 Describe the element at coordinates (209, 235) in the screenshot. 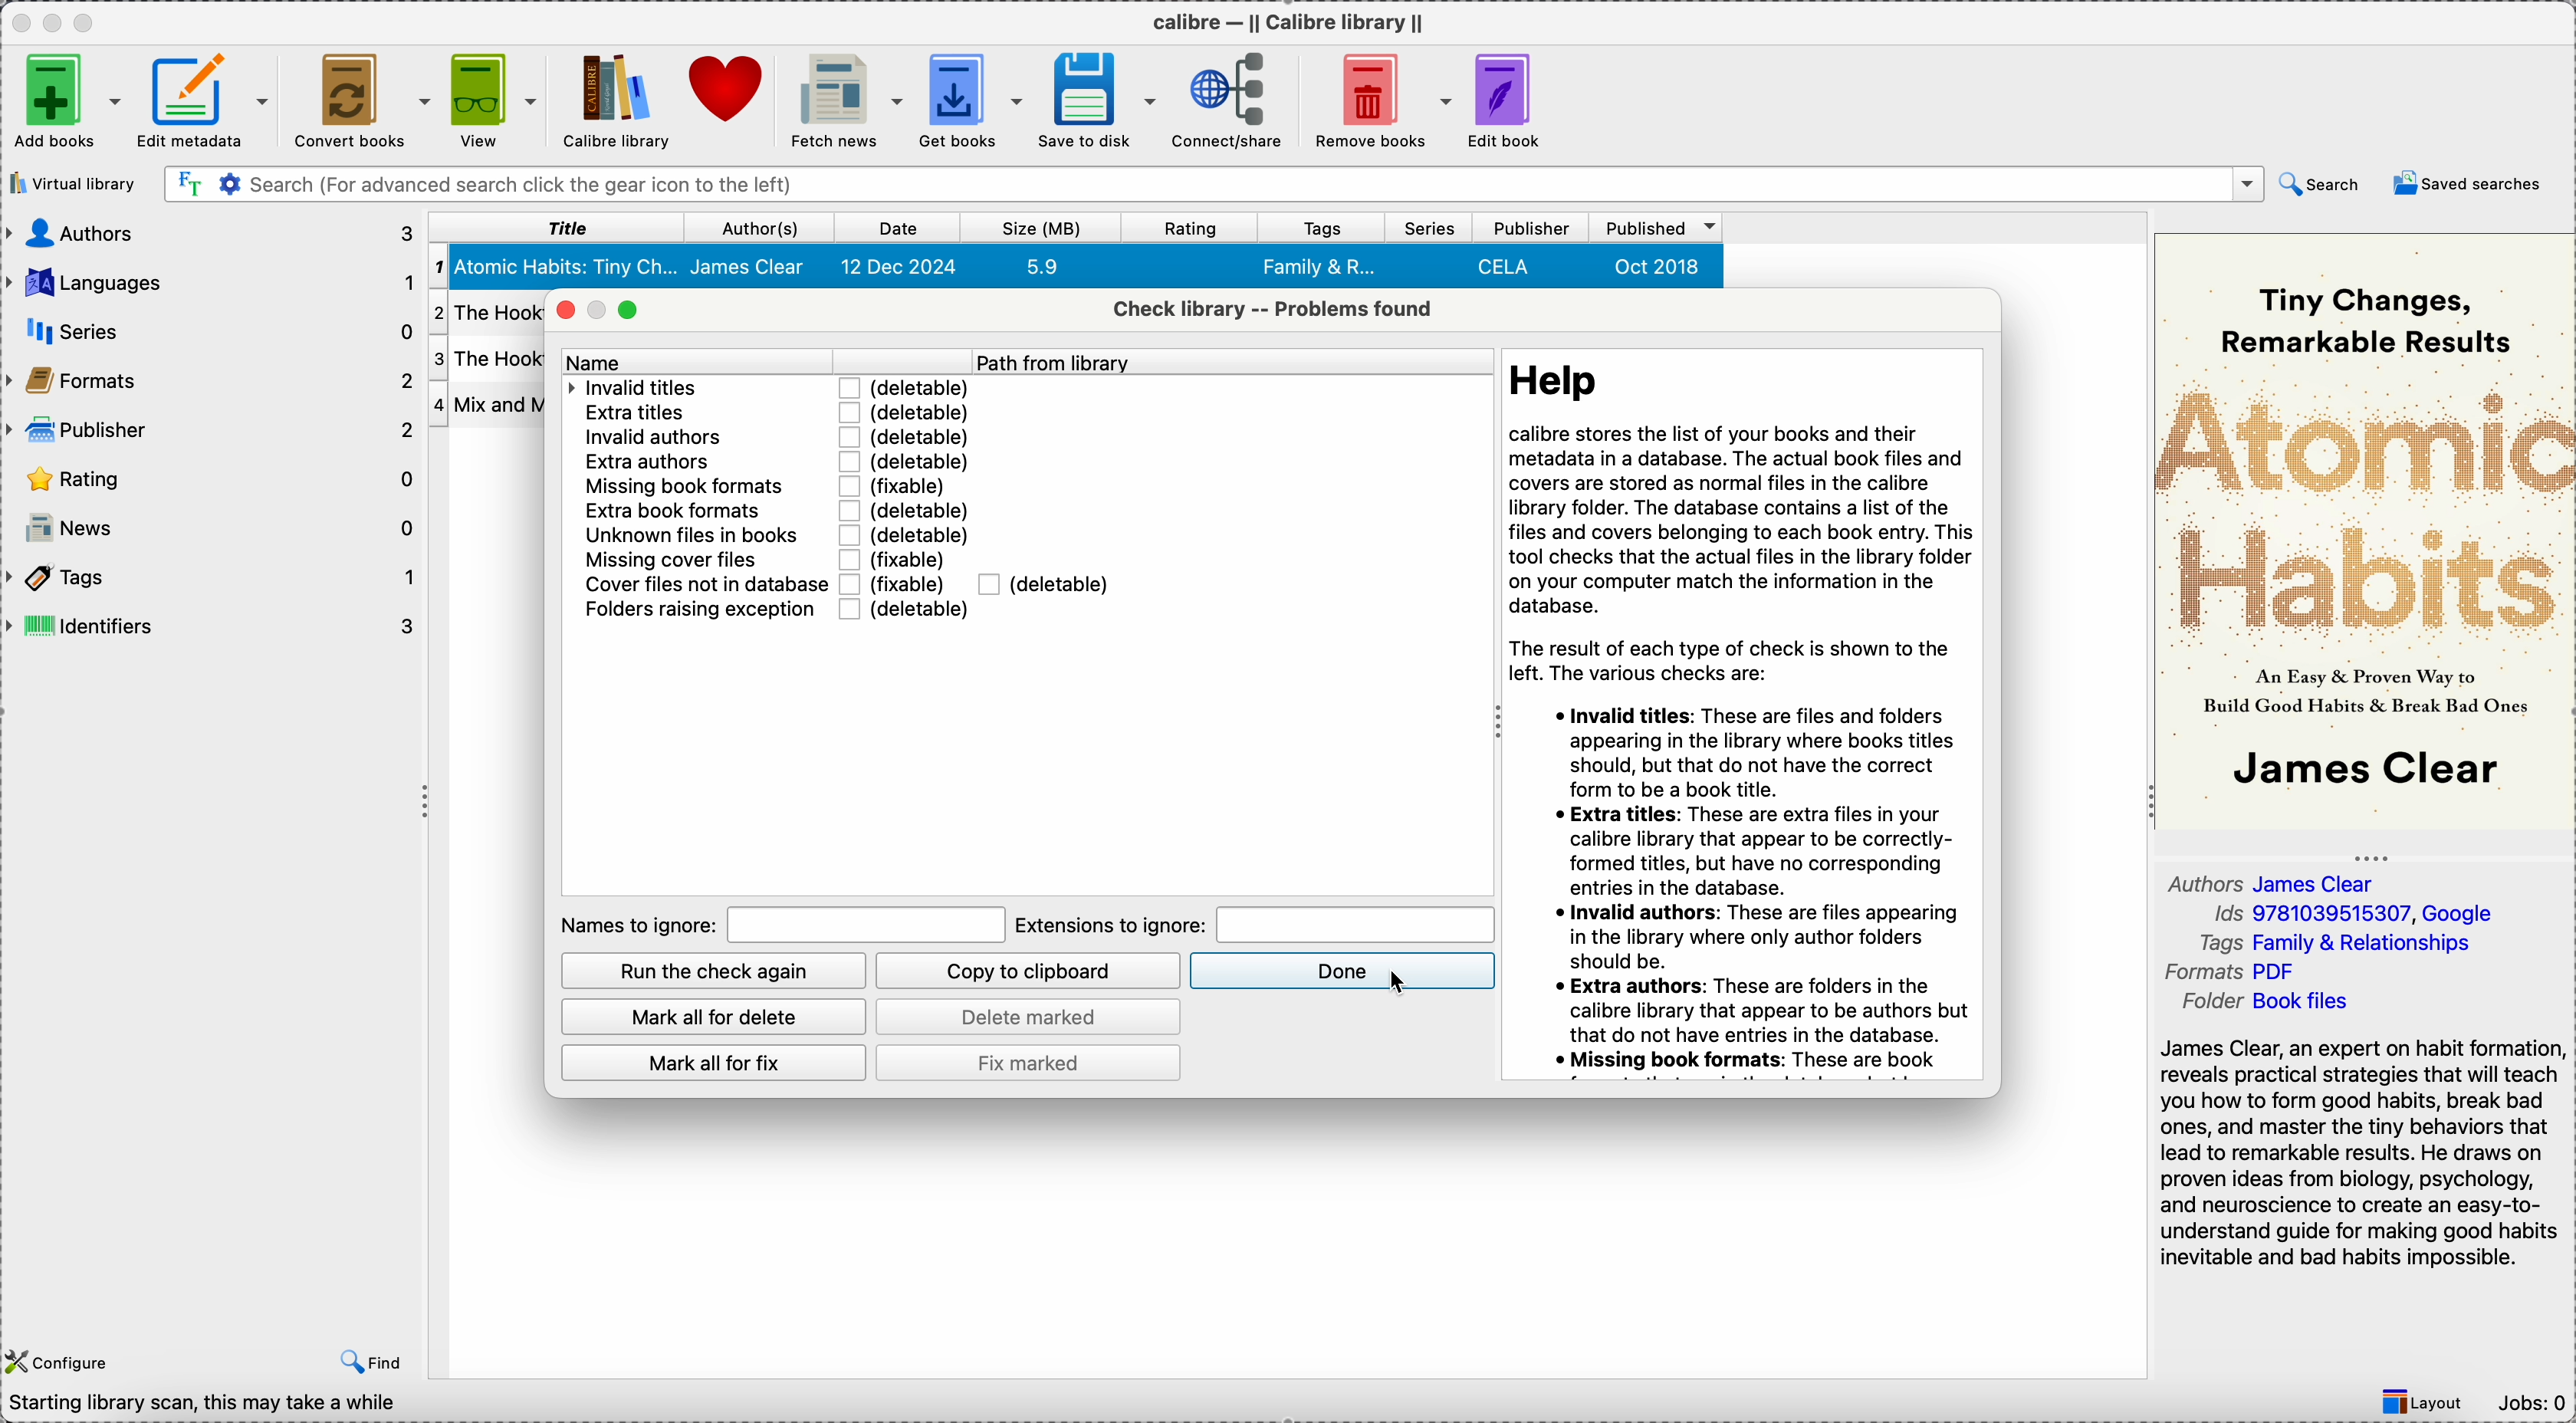

I see `authors` at that location.